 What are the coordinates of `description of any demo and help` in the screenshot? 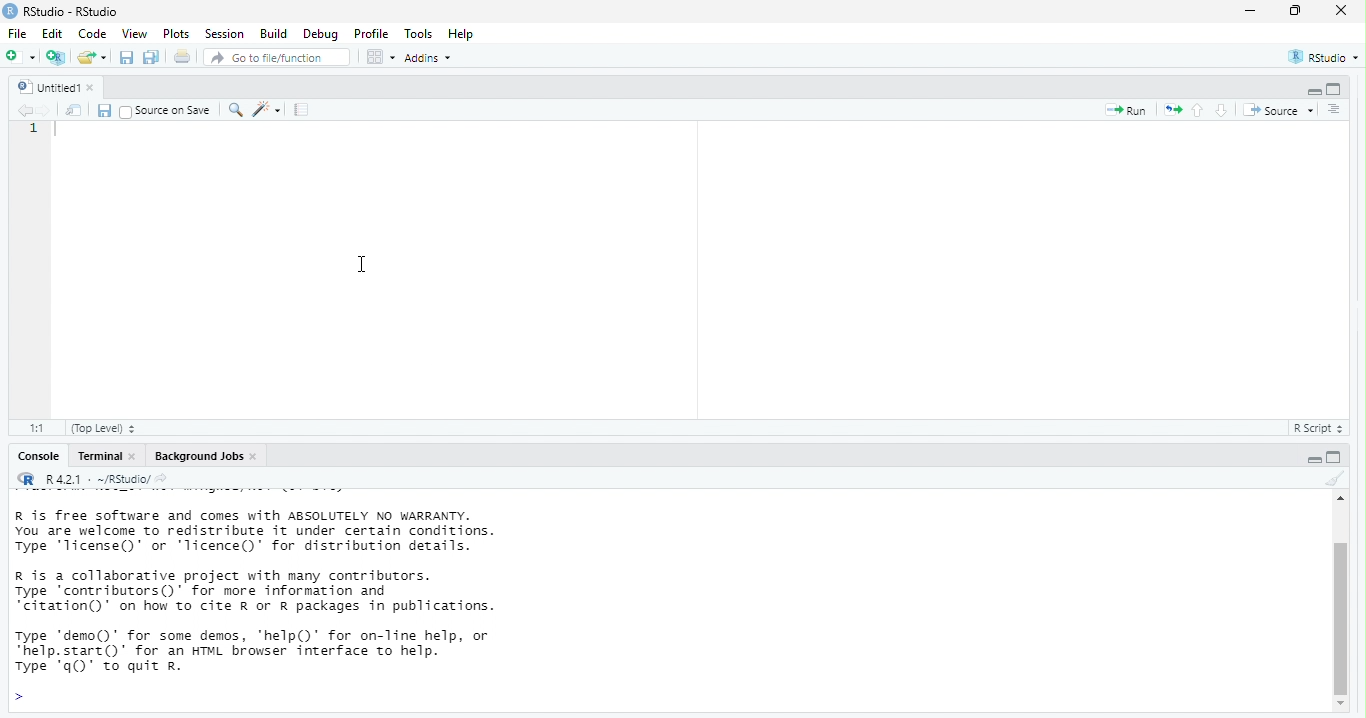 It's located at (250, 696).